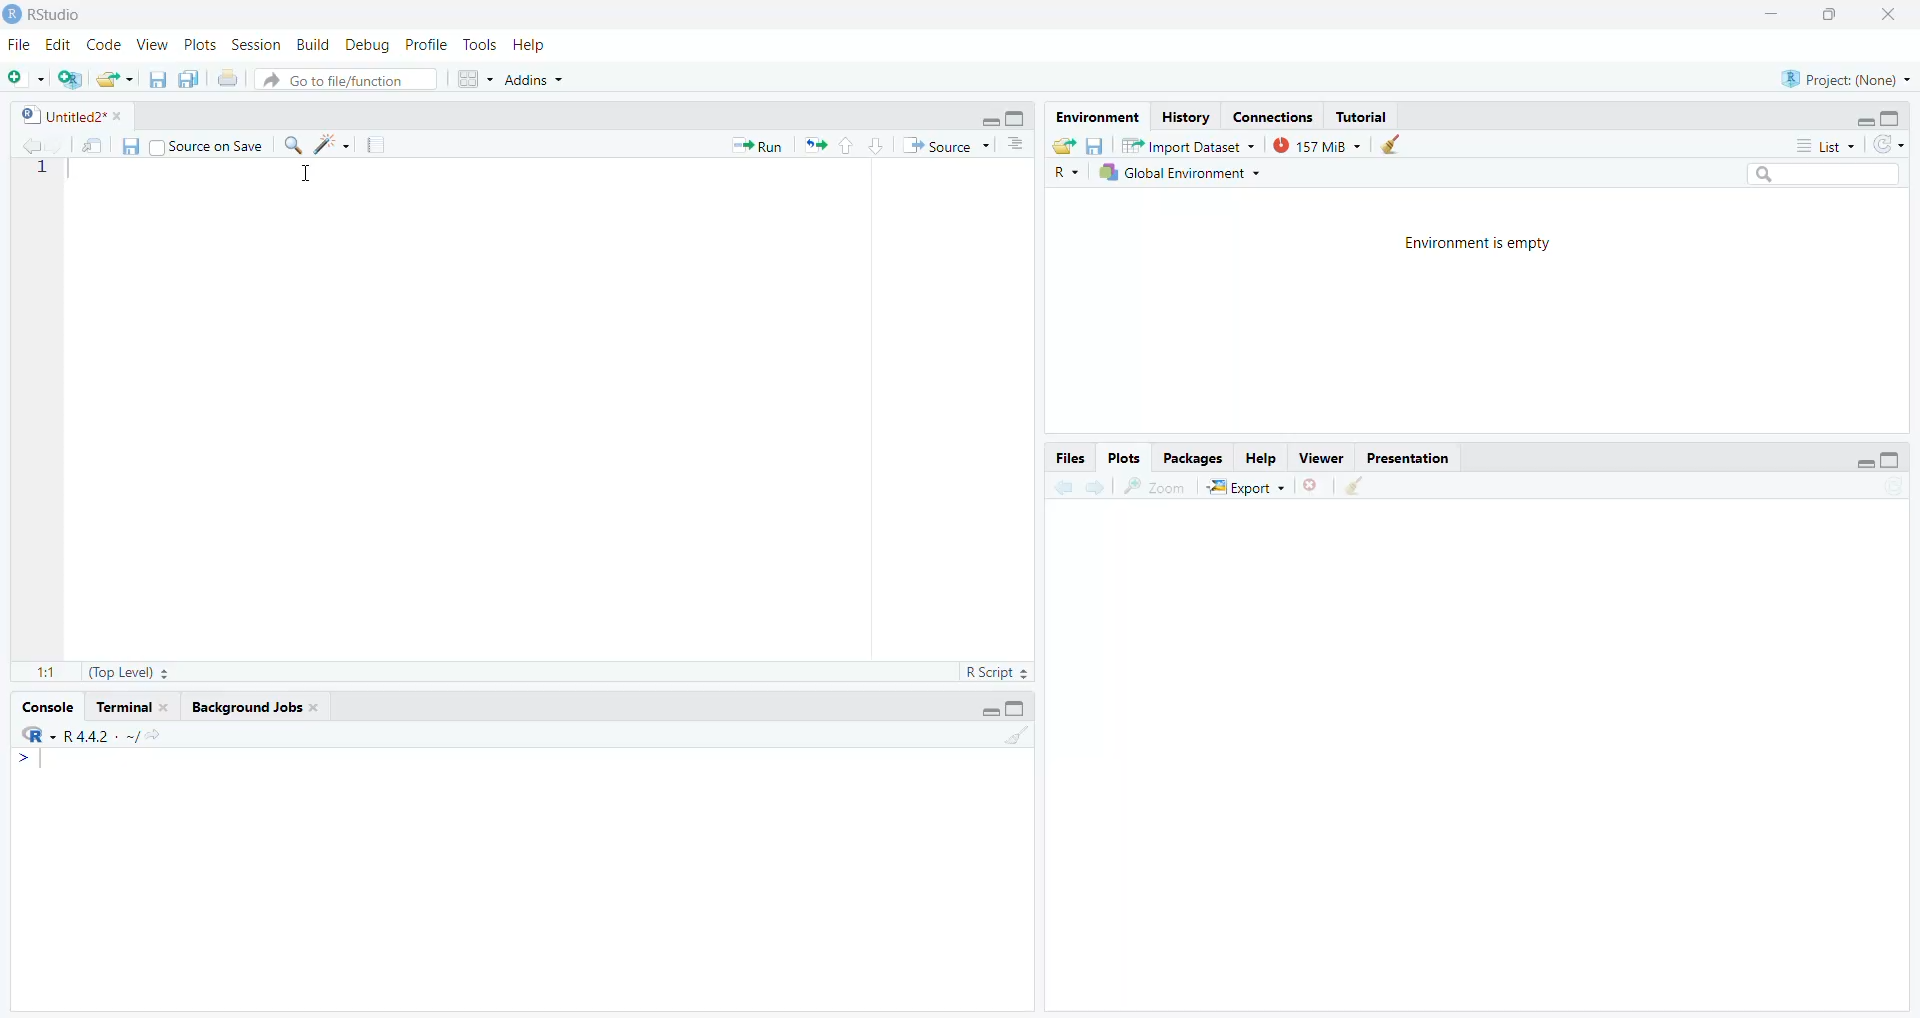 This screenshot has width=1920, height=1018. What do you see at coordinates (1073, 173) in the screenshot?
I see `R` at bounding box center [1073, 173].